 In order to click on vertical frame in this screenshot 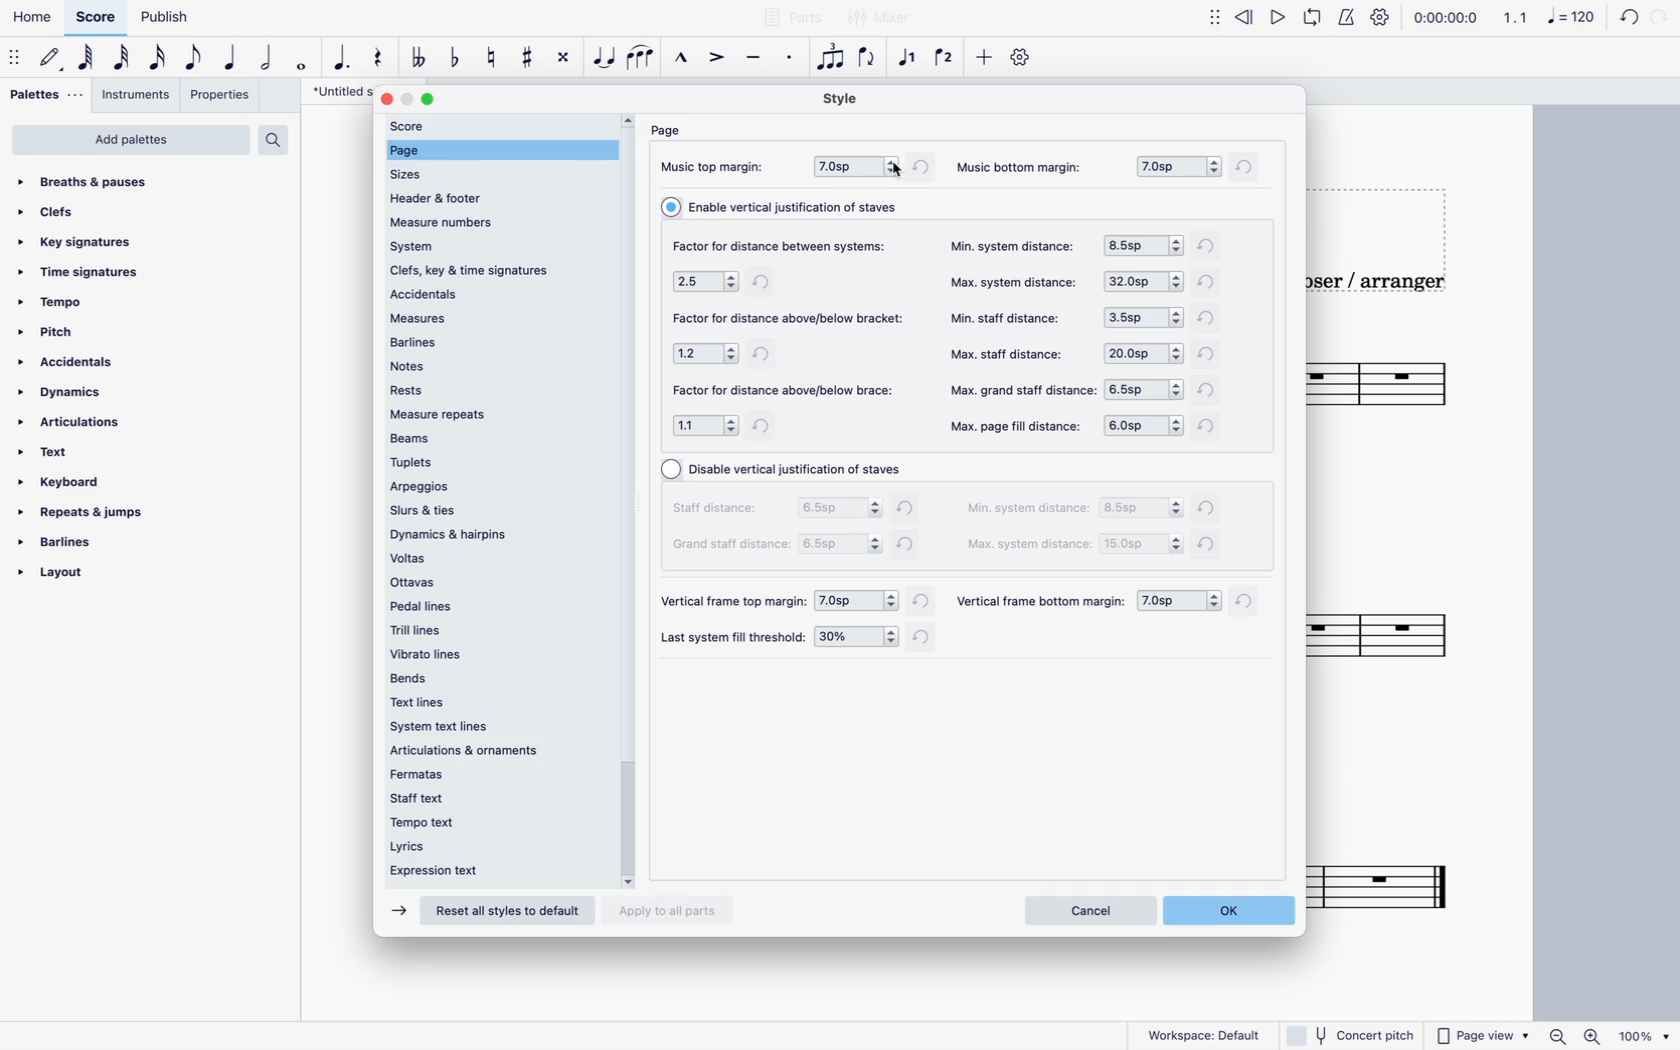, I will do `click(730, 602)`.